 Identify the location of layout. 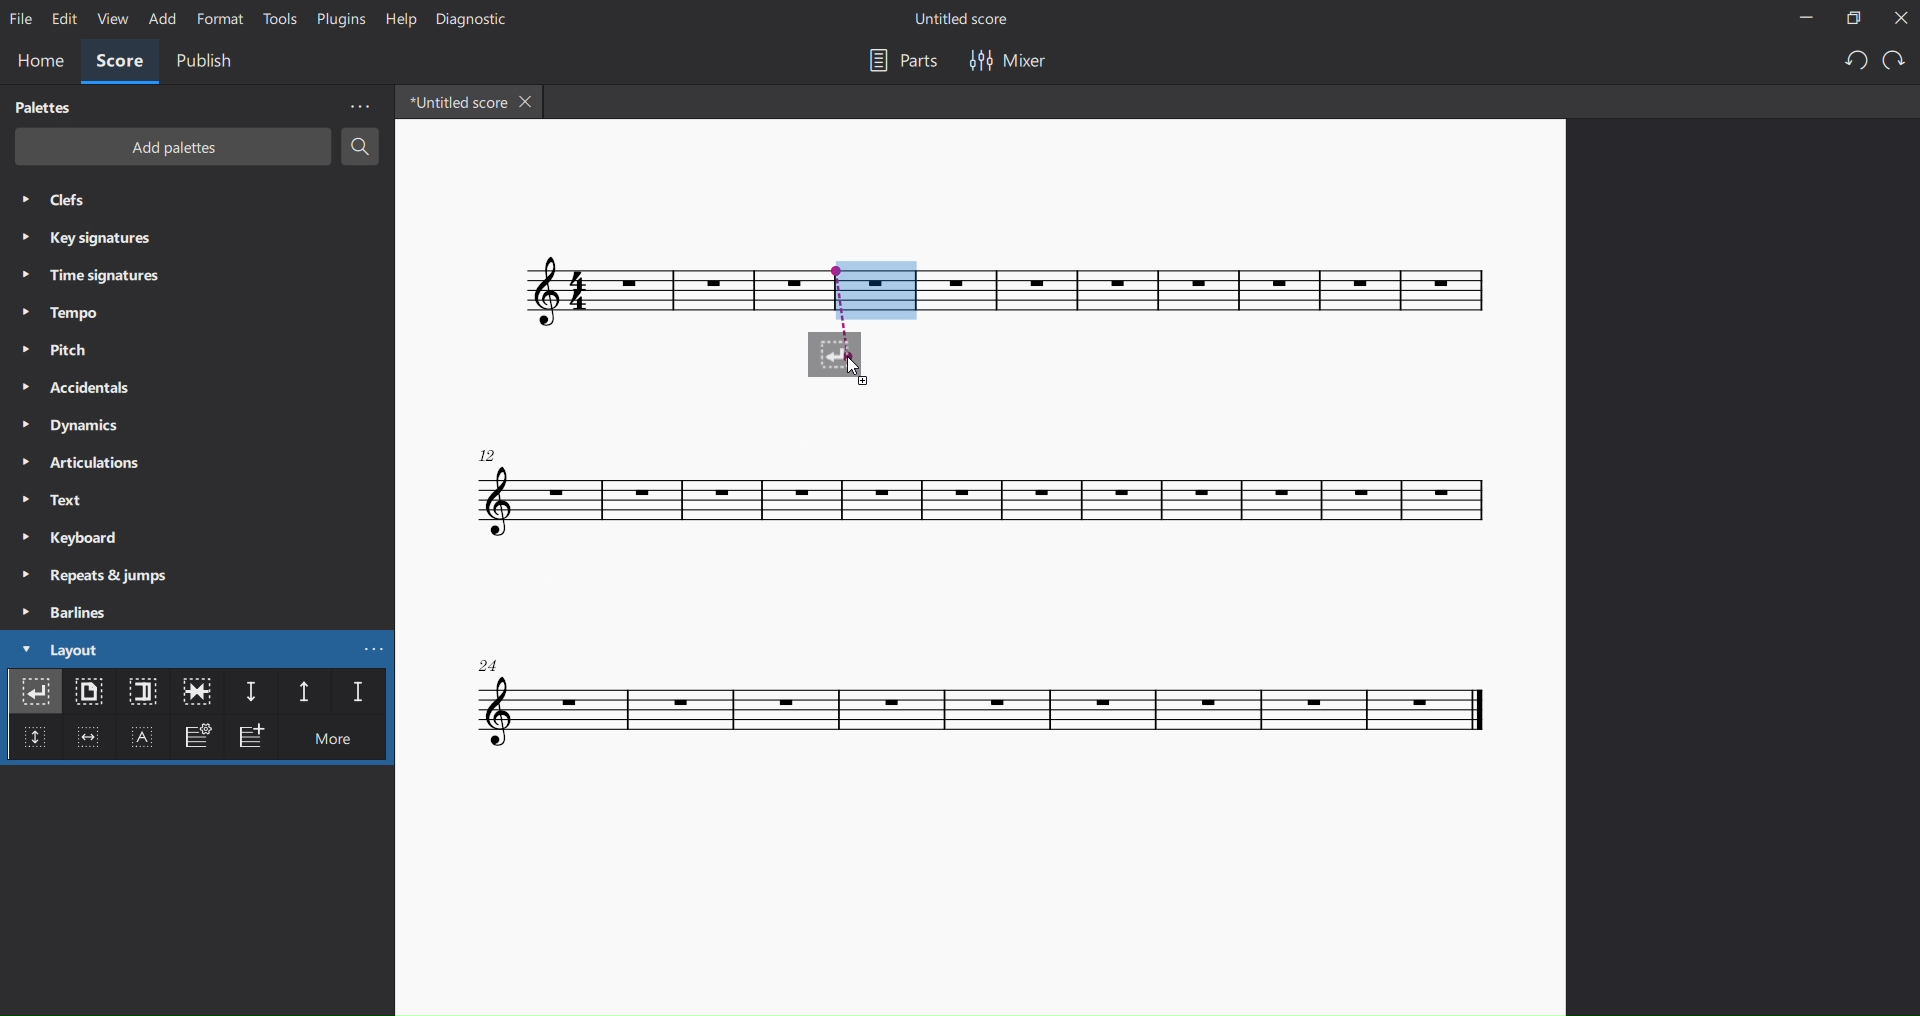
(59, 650).